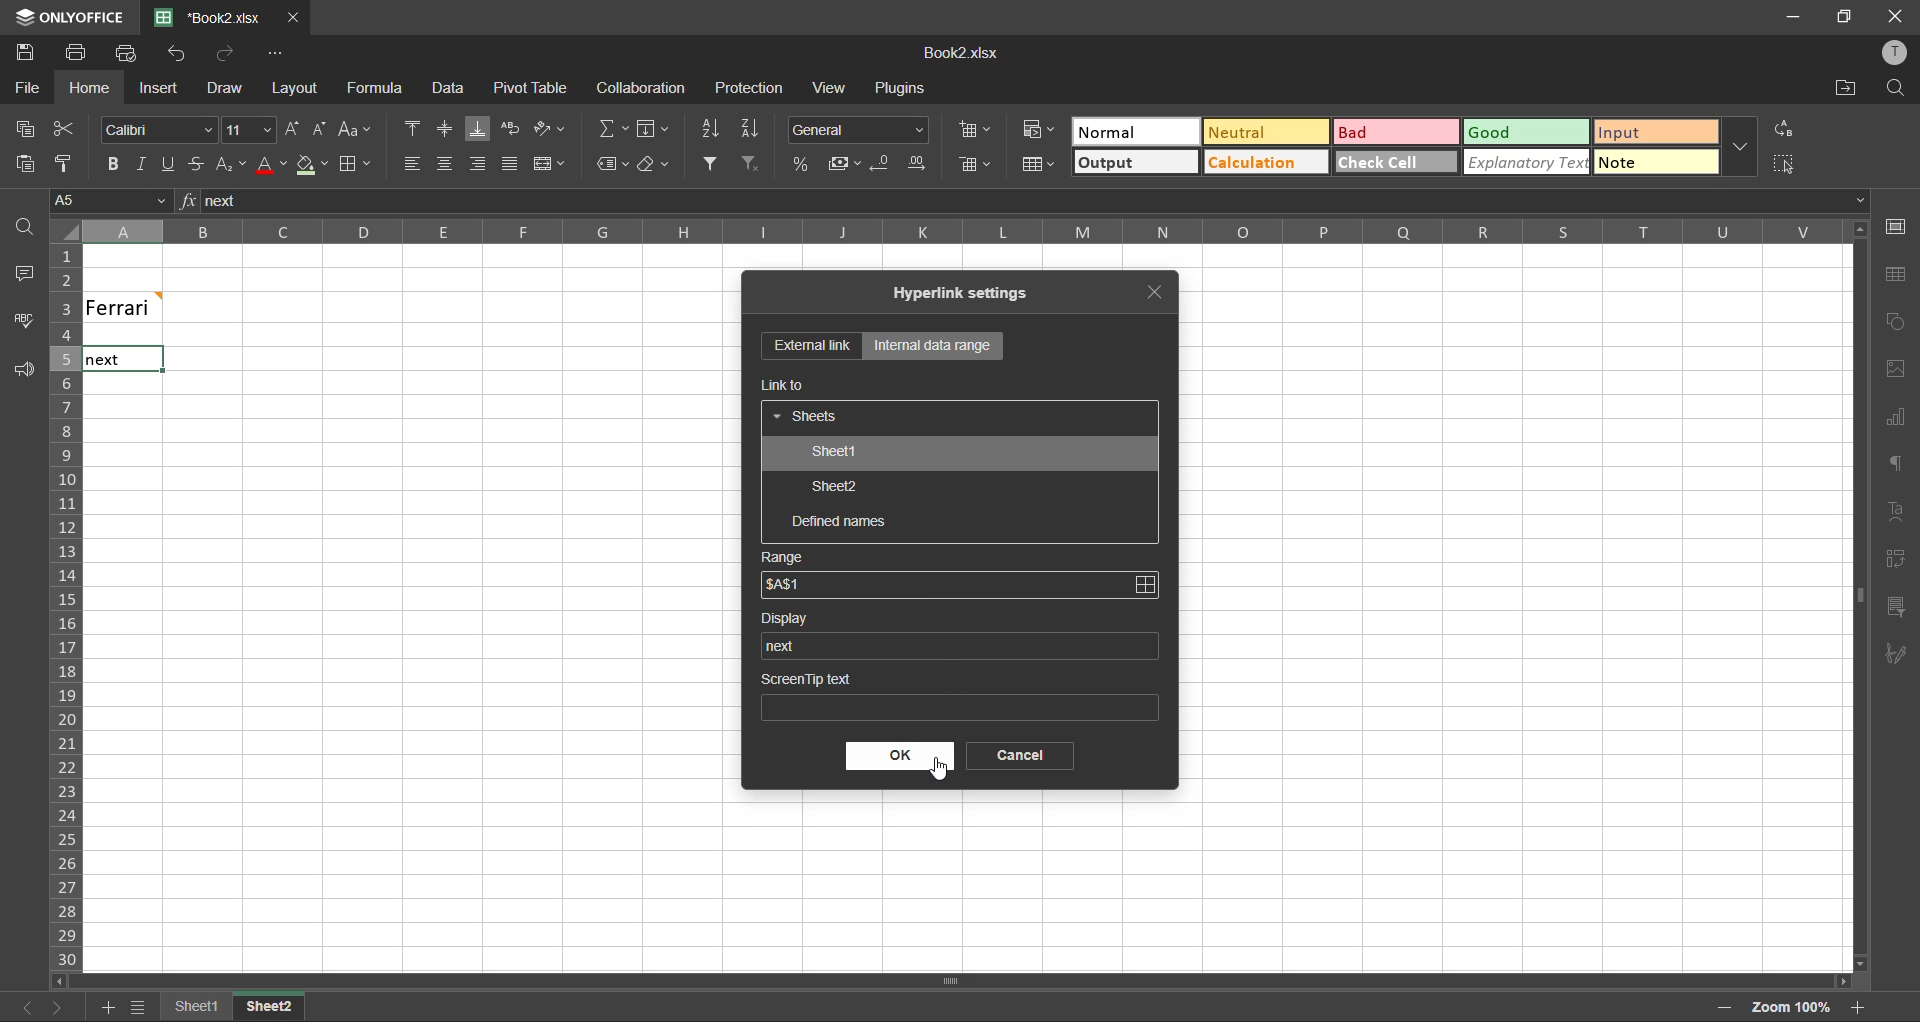  I want to click on signature, so click(1892, 658).